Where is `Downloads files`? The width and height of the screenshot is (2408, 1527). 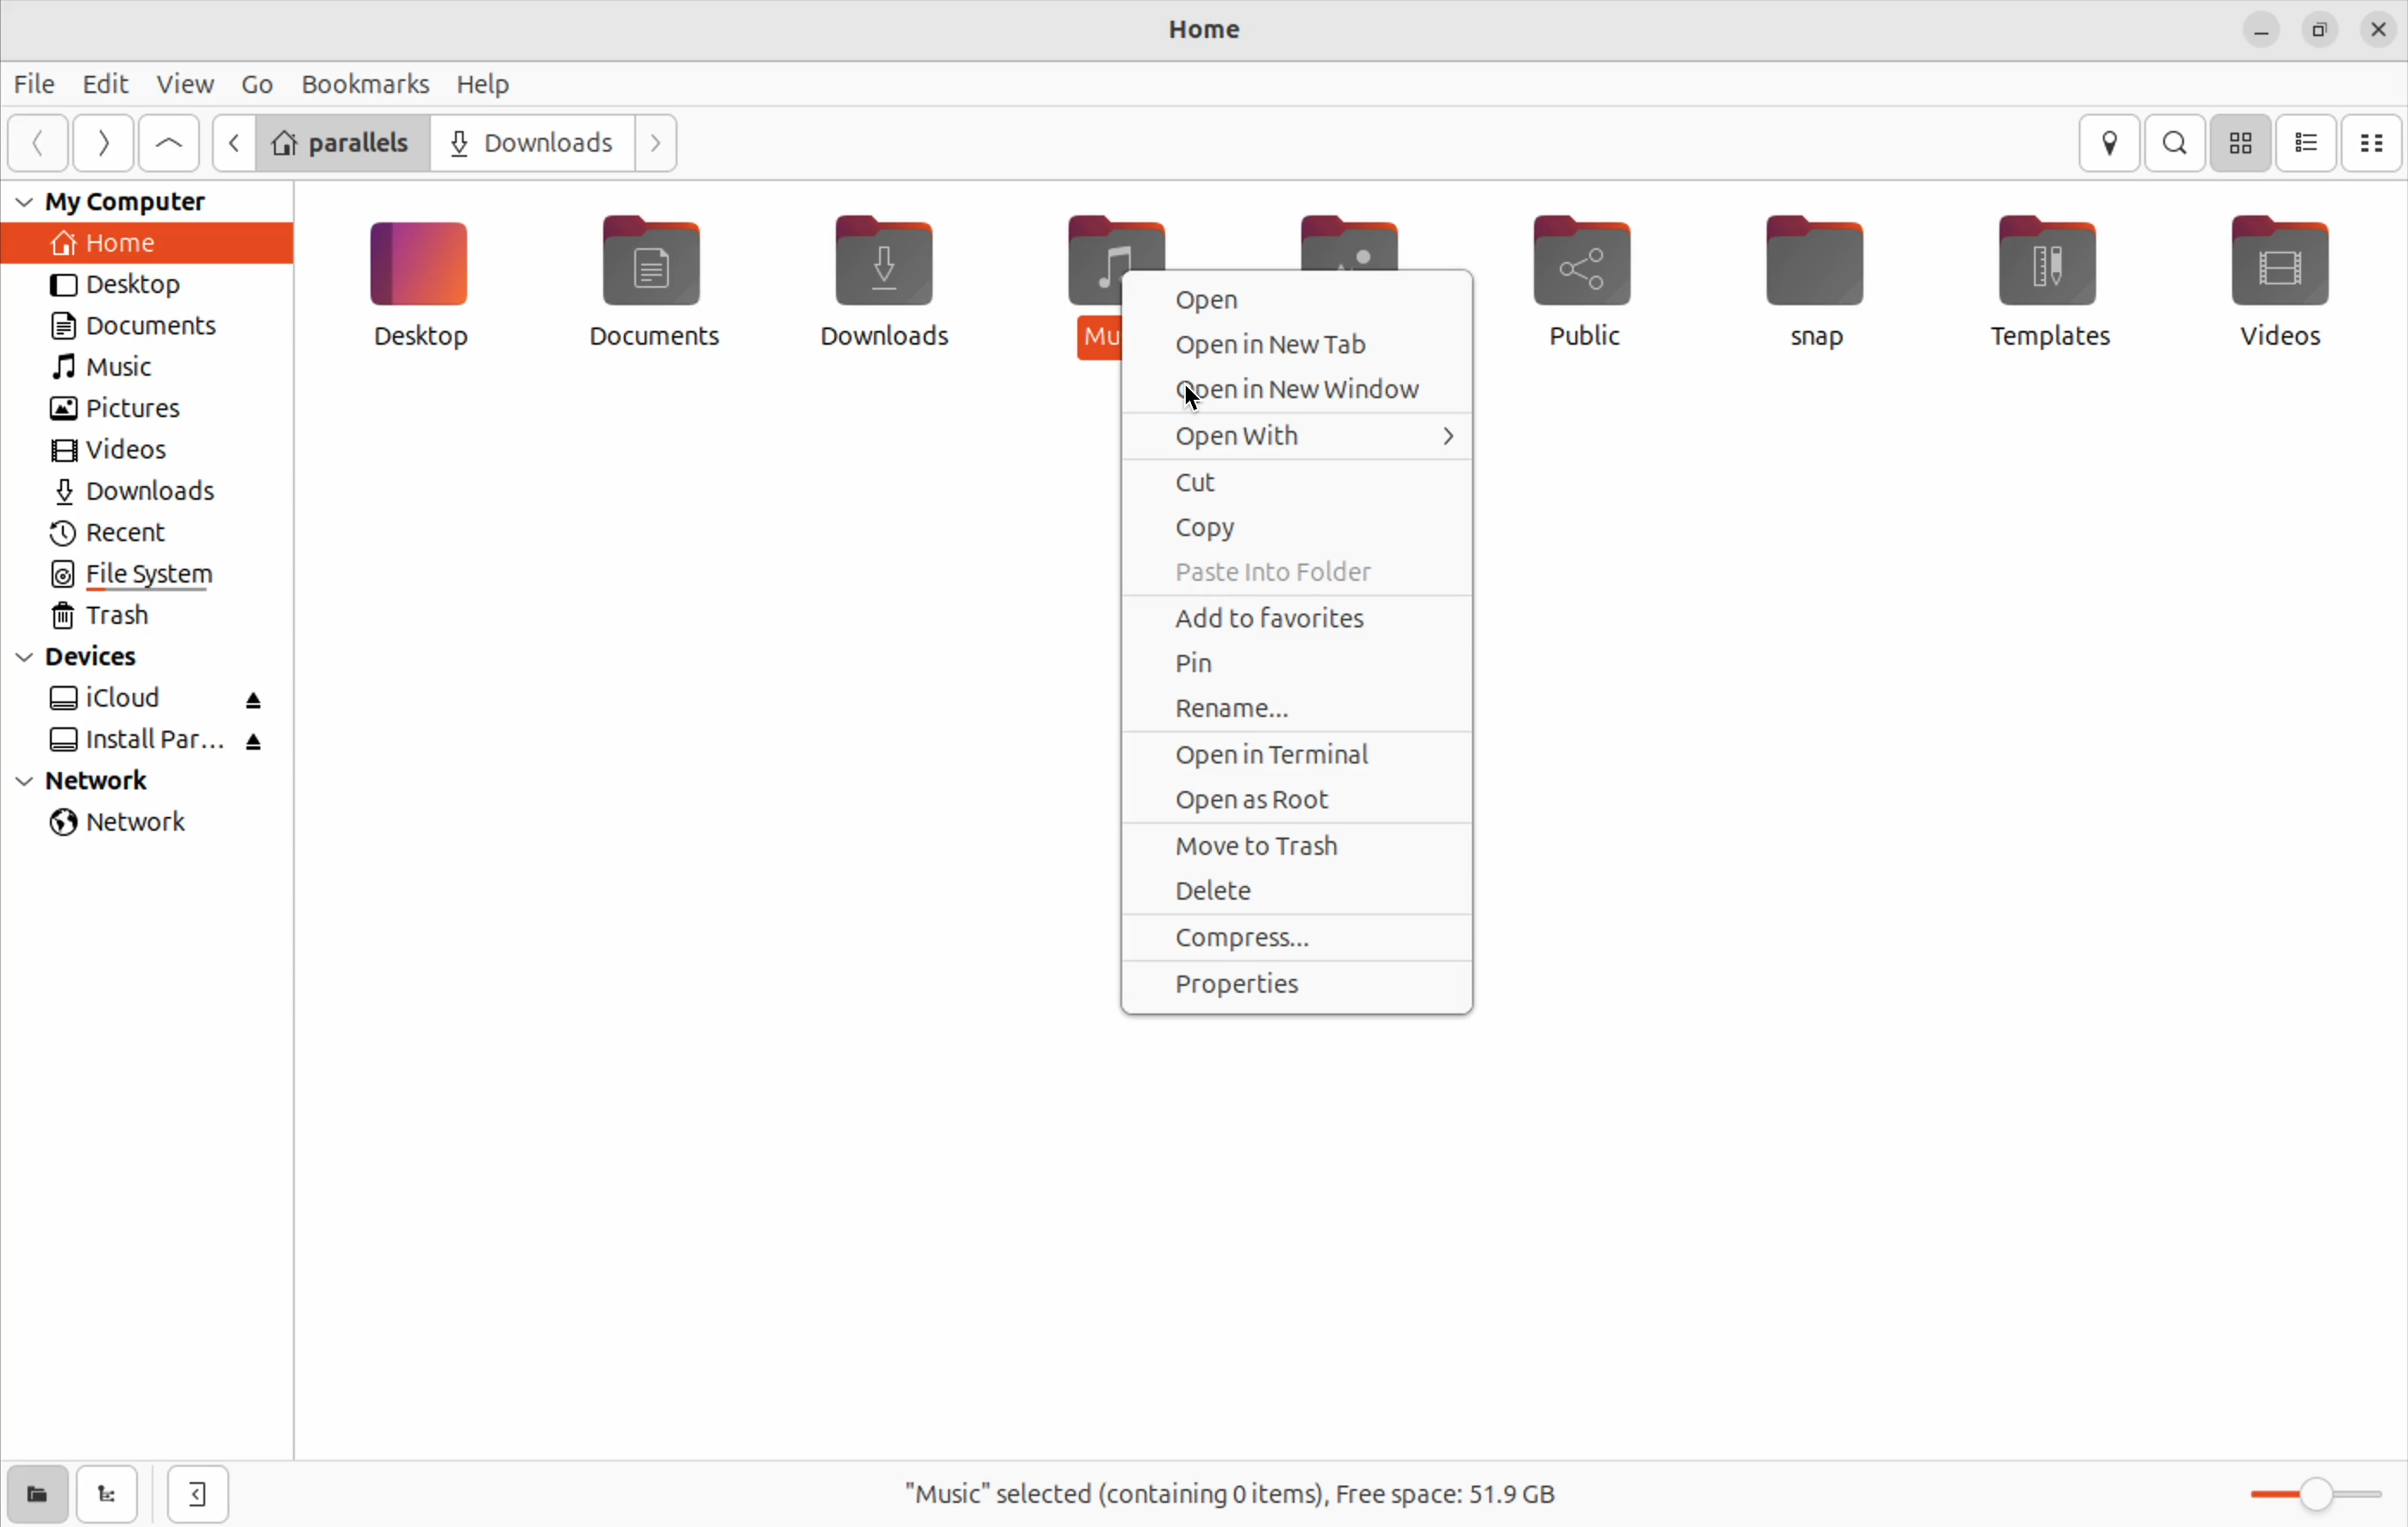 Downloads files is located at coordinates (882, 292).